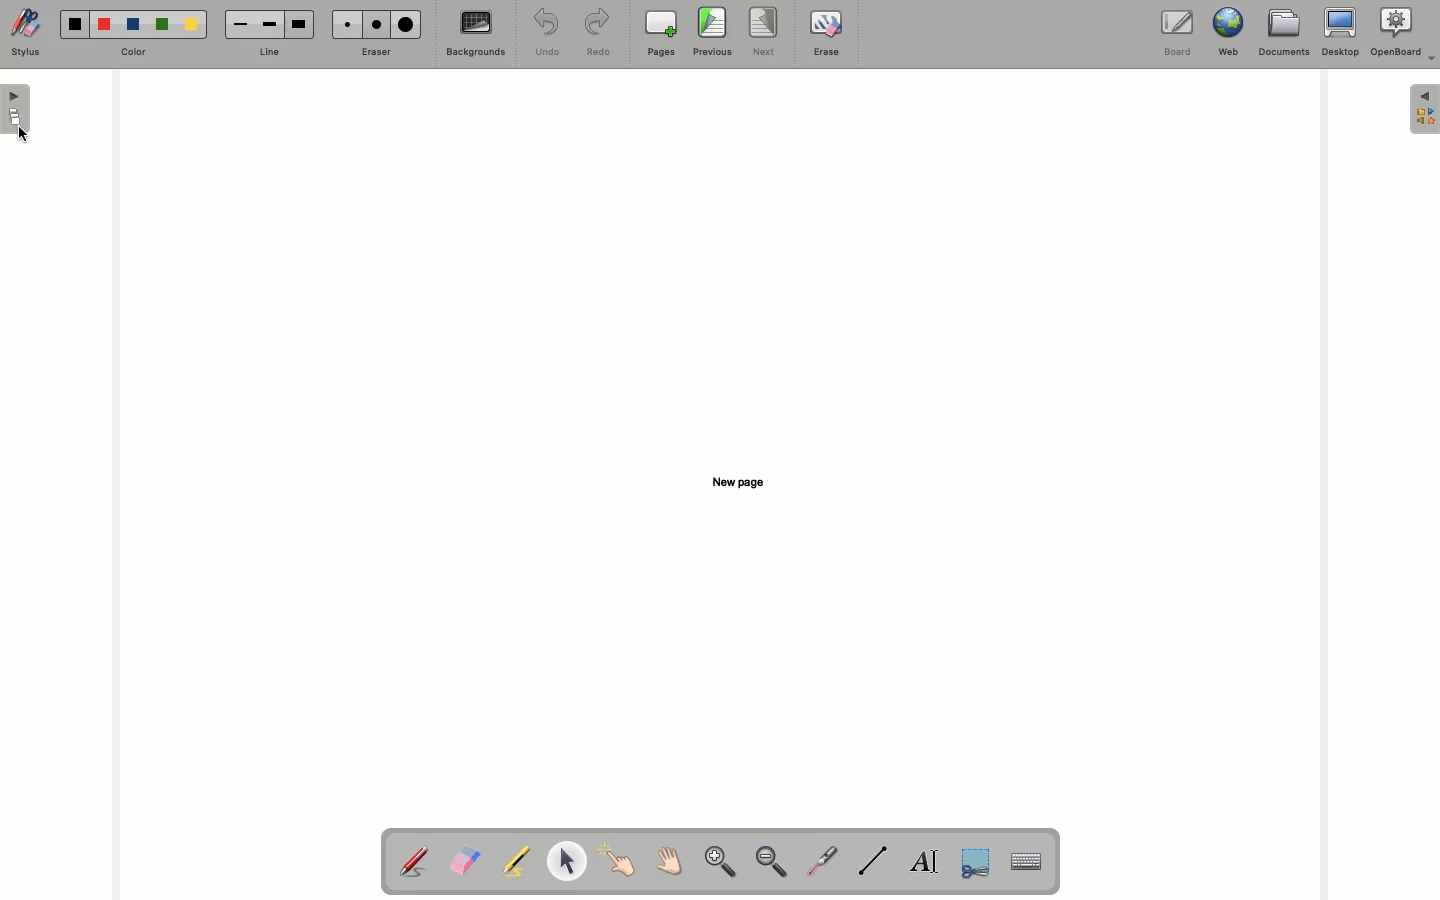 The image size is (1440, 900). Describe the element at coordinates (548, 32) in the screenshot. I see `Undo` at that location.